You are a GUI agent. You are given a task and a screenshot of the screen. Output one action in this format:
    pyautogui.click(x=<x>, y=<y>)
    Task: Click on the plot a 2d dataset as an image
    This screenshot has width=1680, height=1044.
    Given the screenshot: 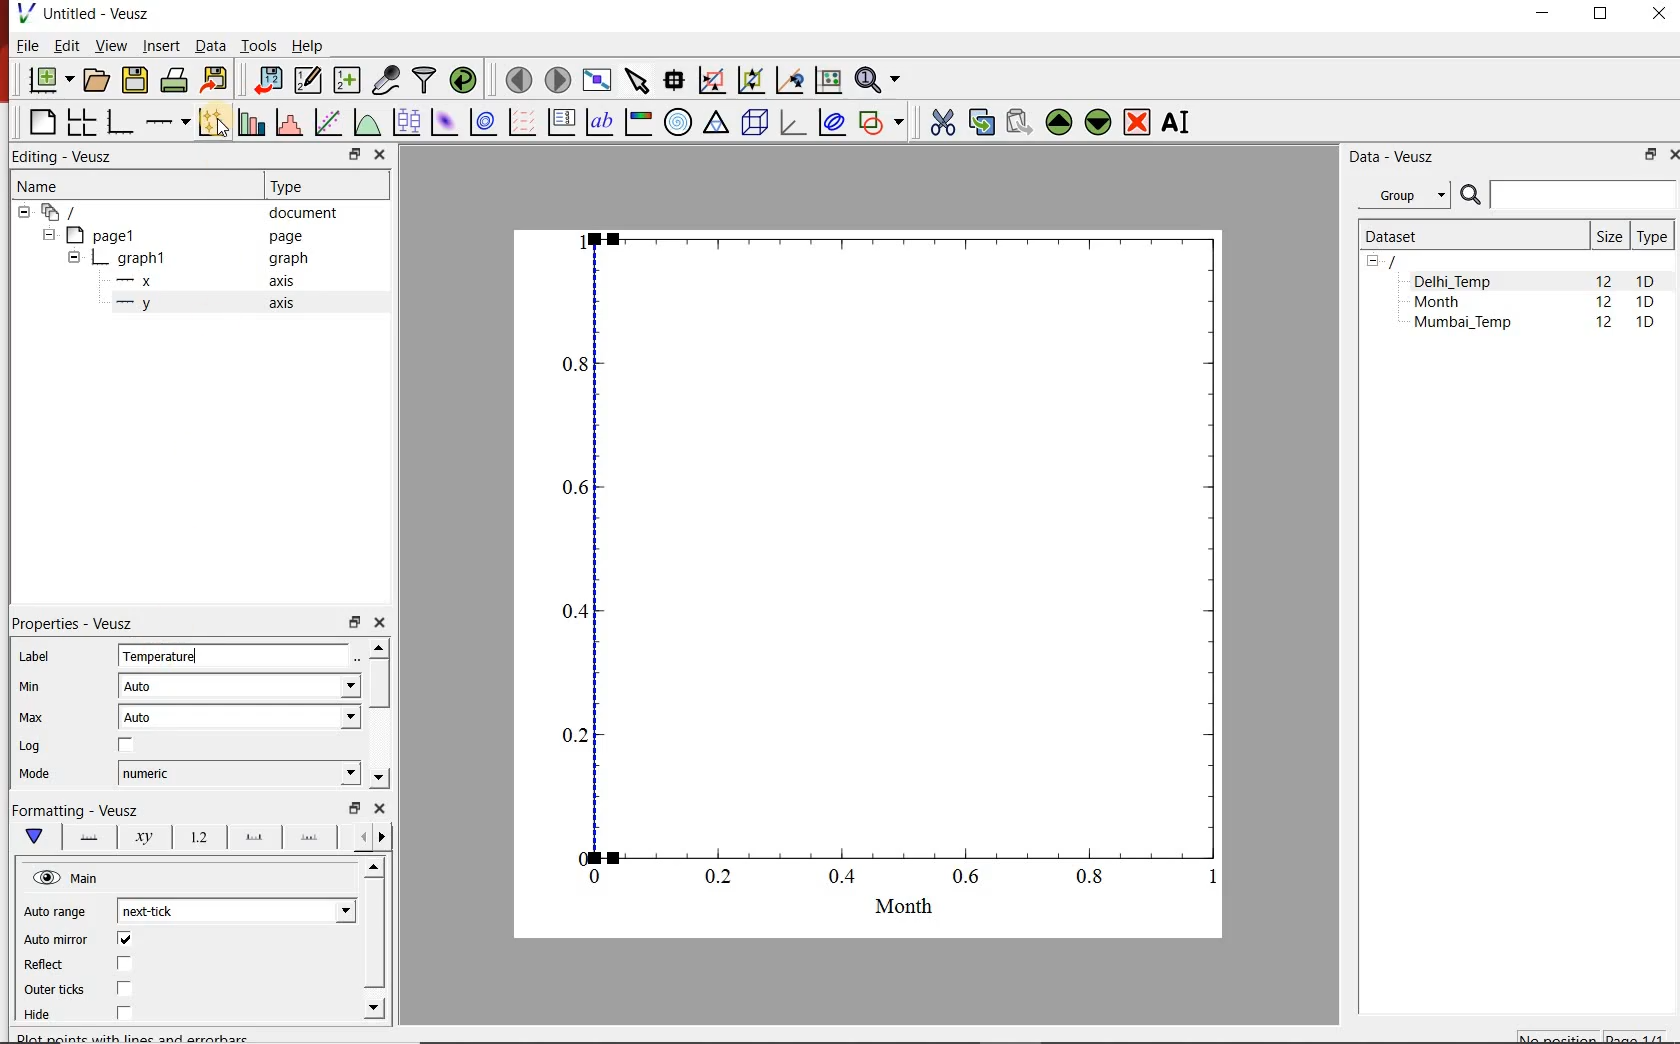 What is the action you would take?
    pyautogui.click(x=446, y=122)
    